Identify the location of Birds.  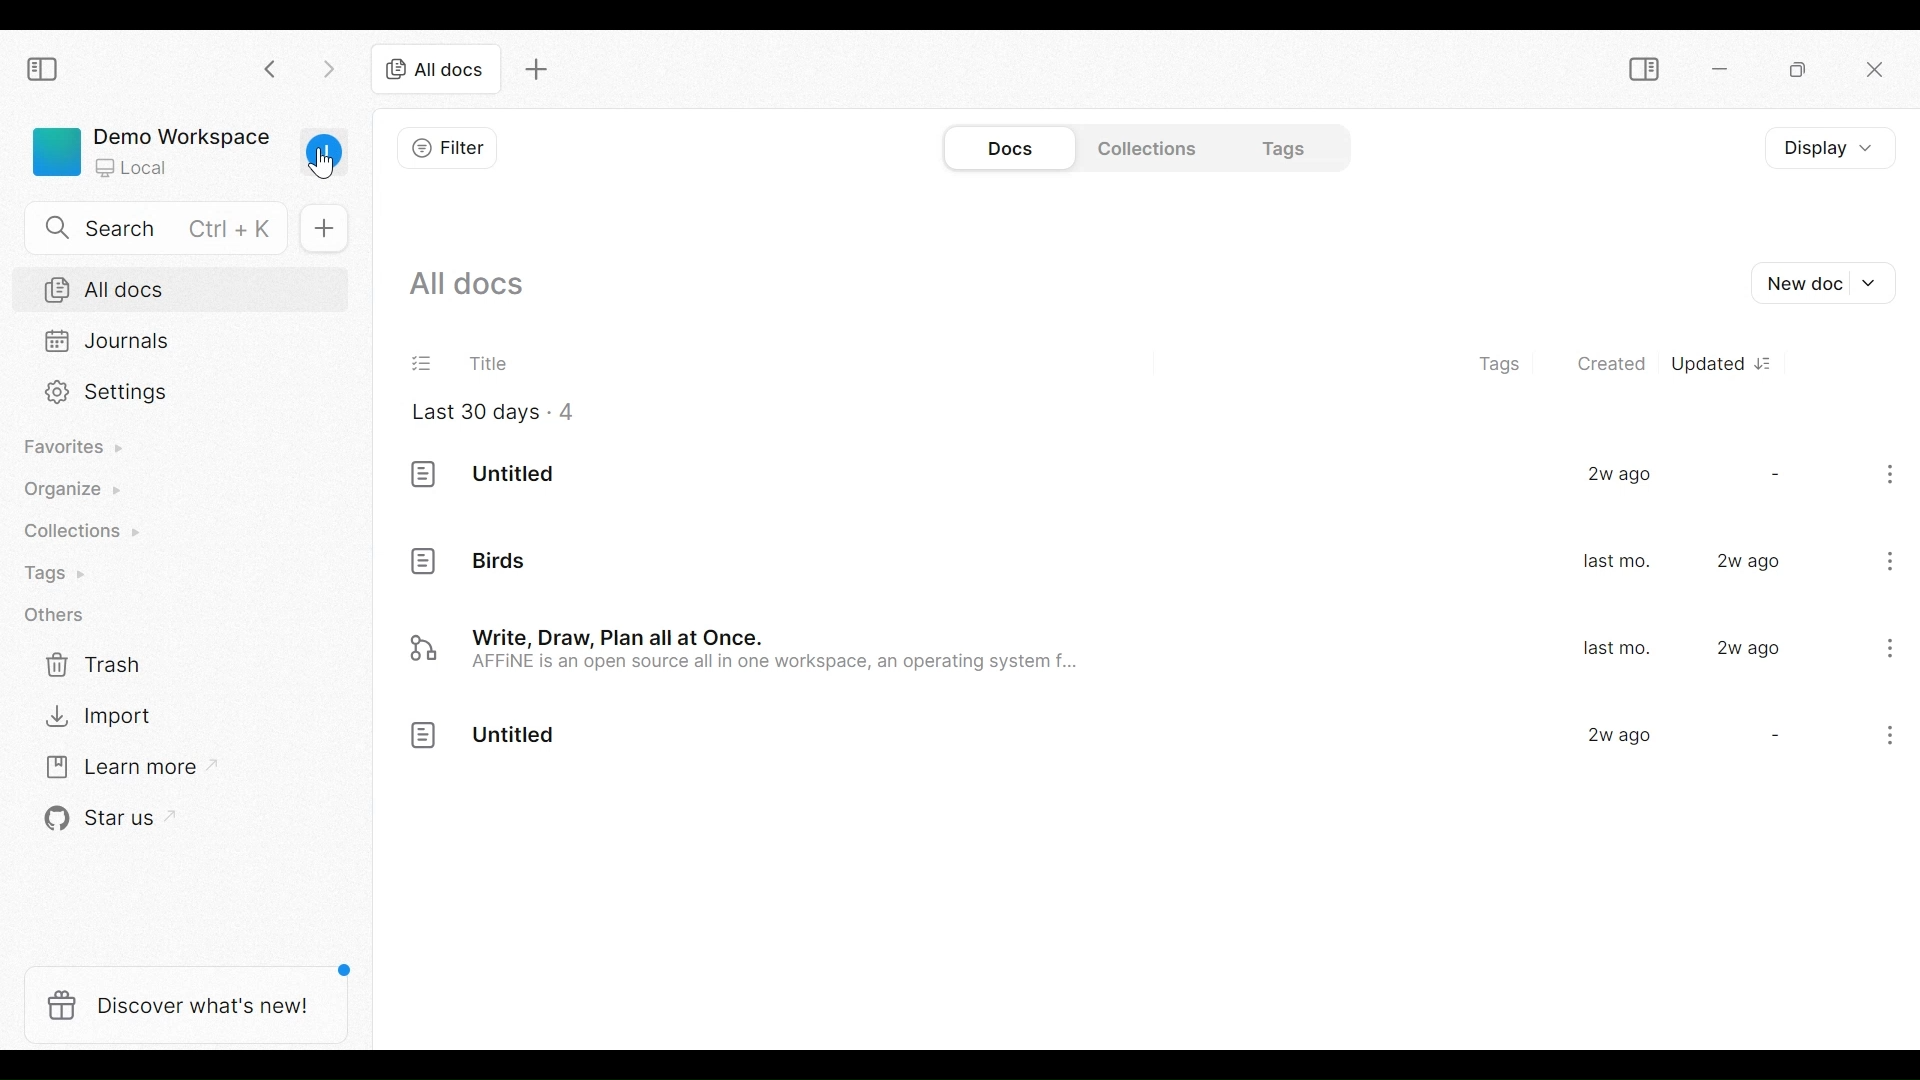
(502, 562).